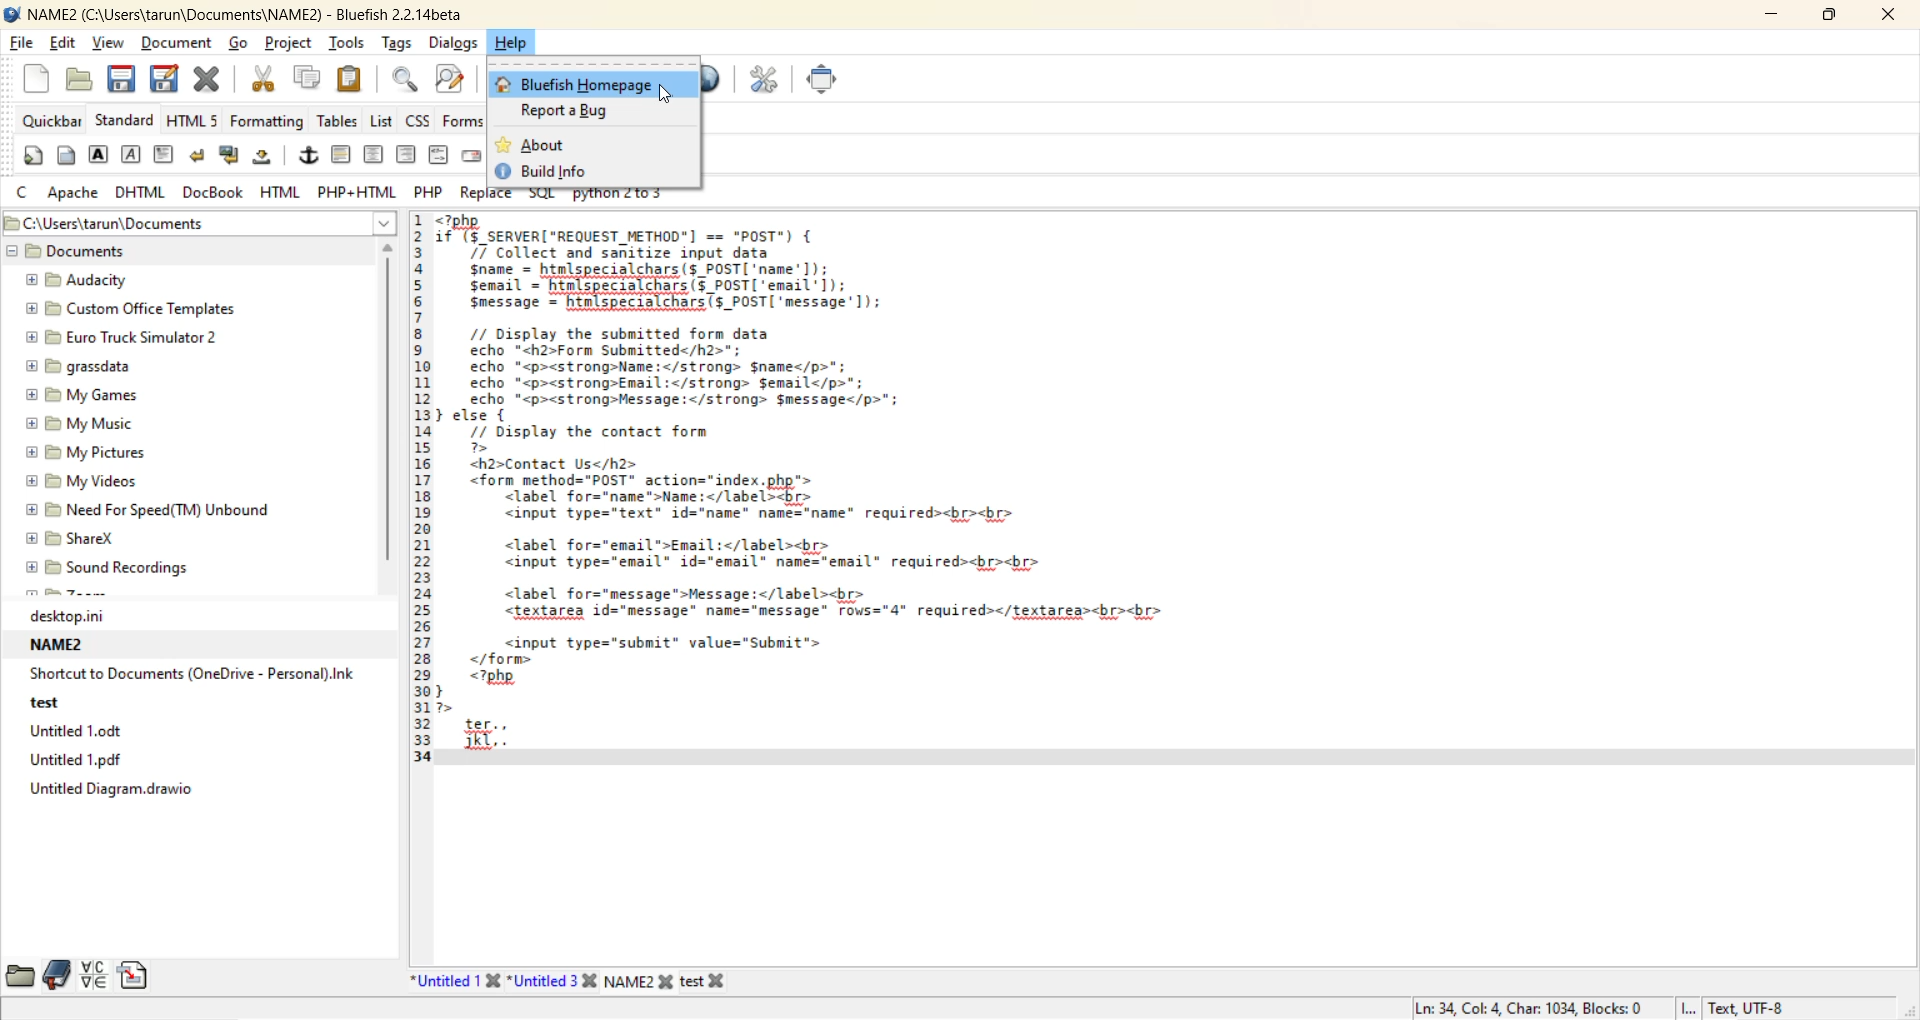  I want to click on project, so click(285, 42).